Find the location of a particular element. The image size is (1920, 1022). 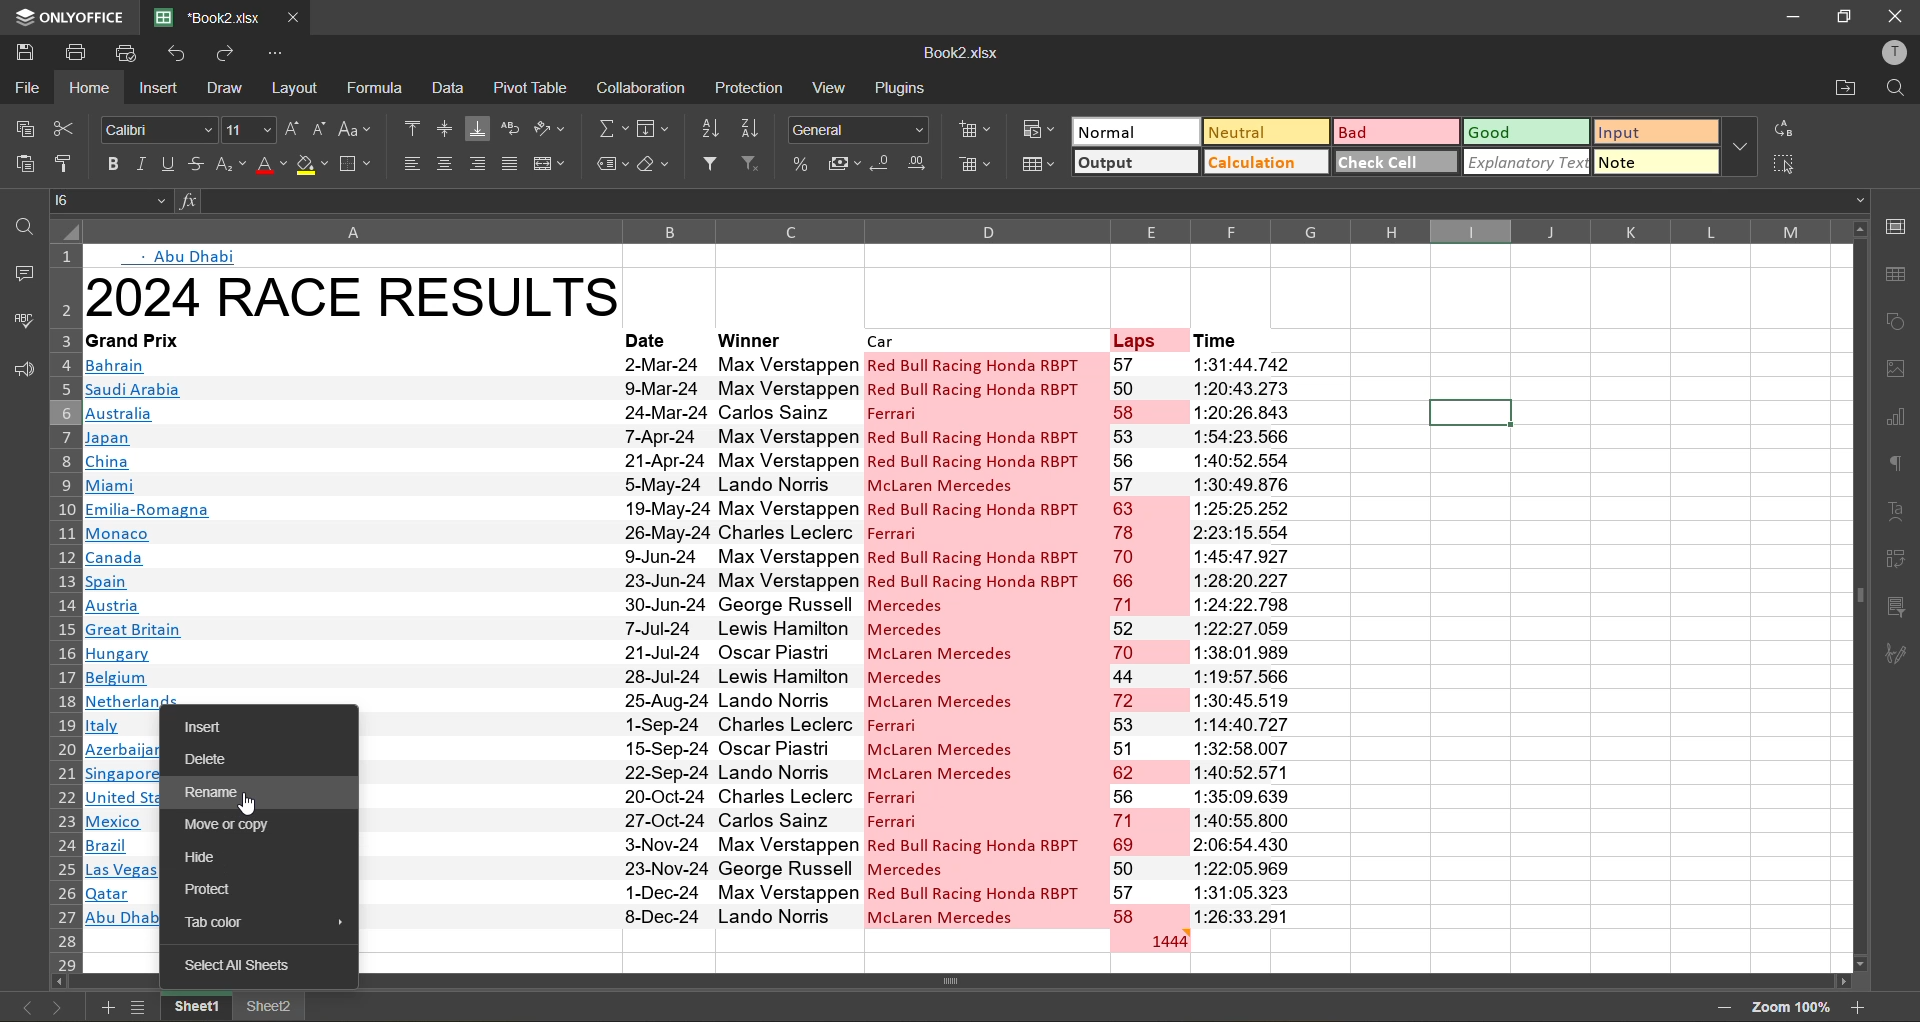

plugins is located at coordinates (900, 85).